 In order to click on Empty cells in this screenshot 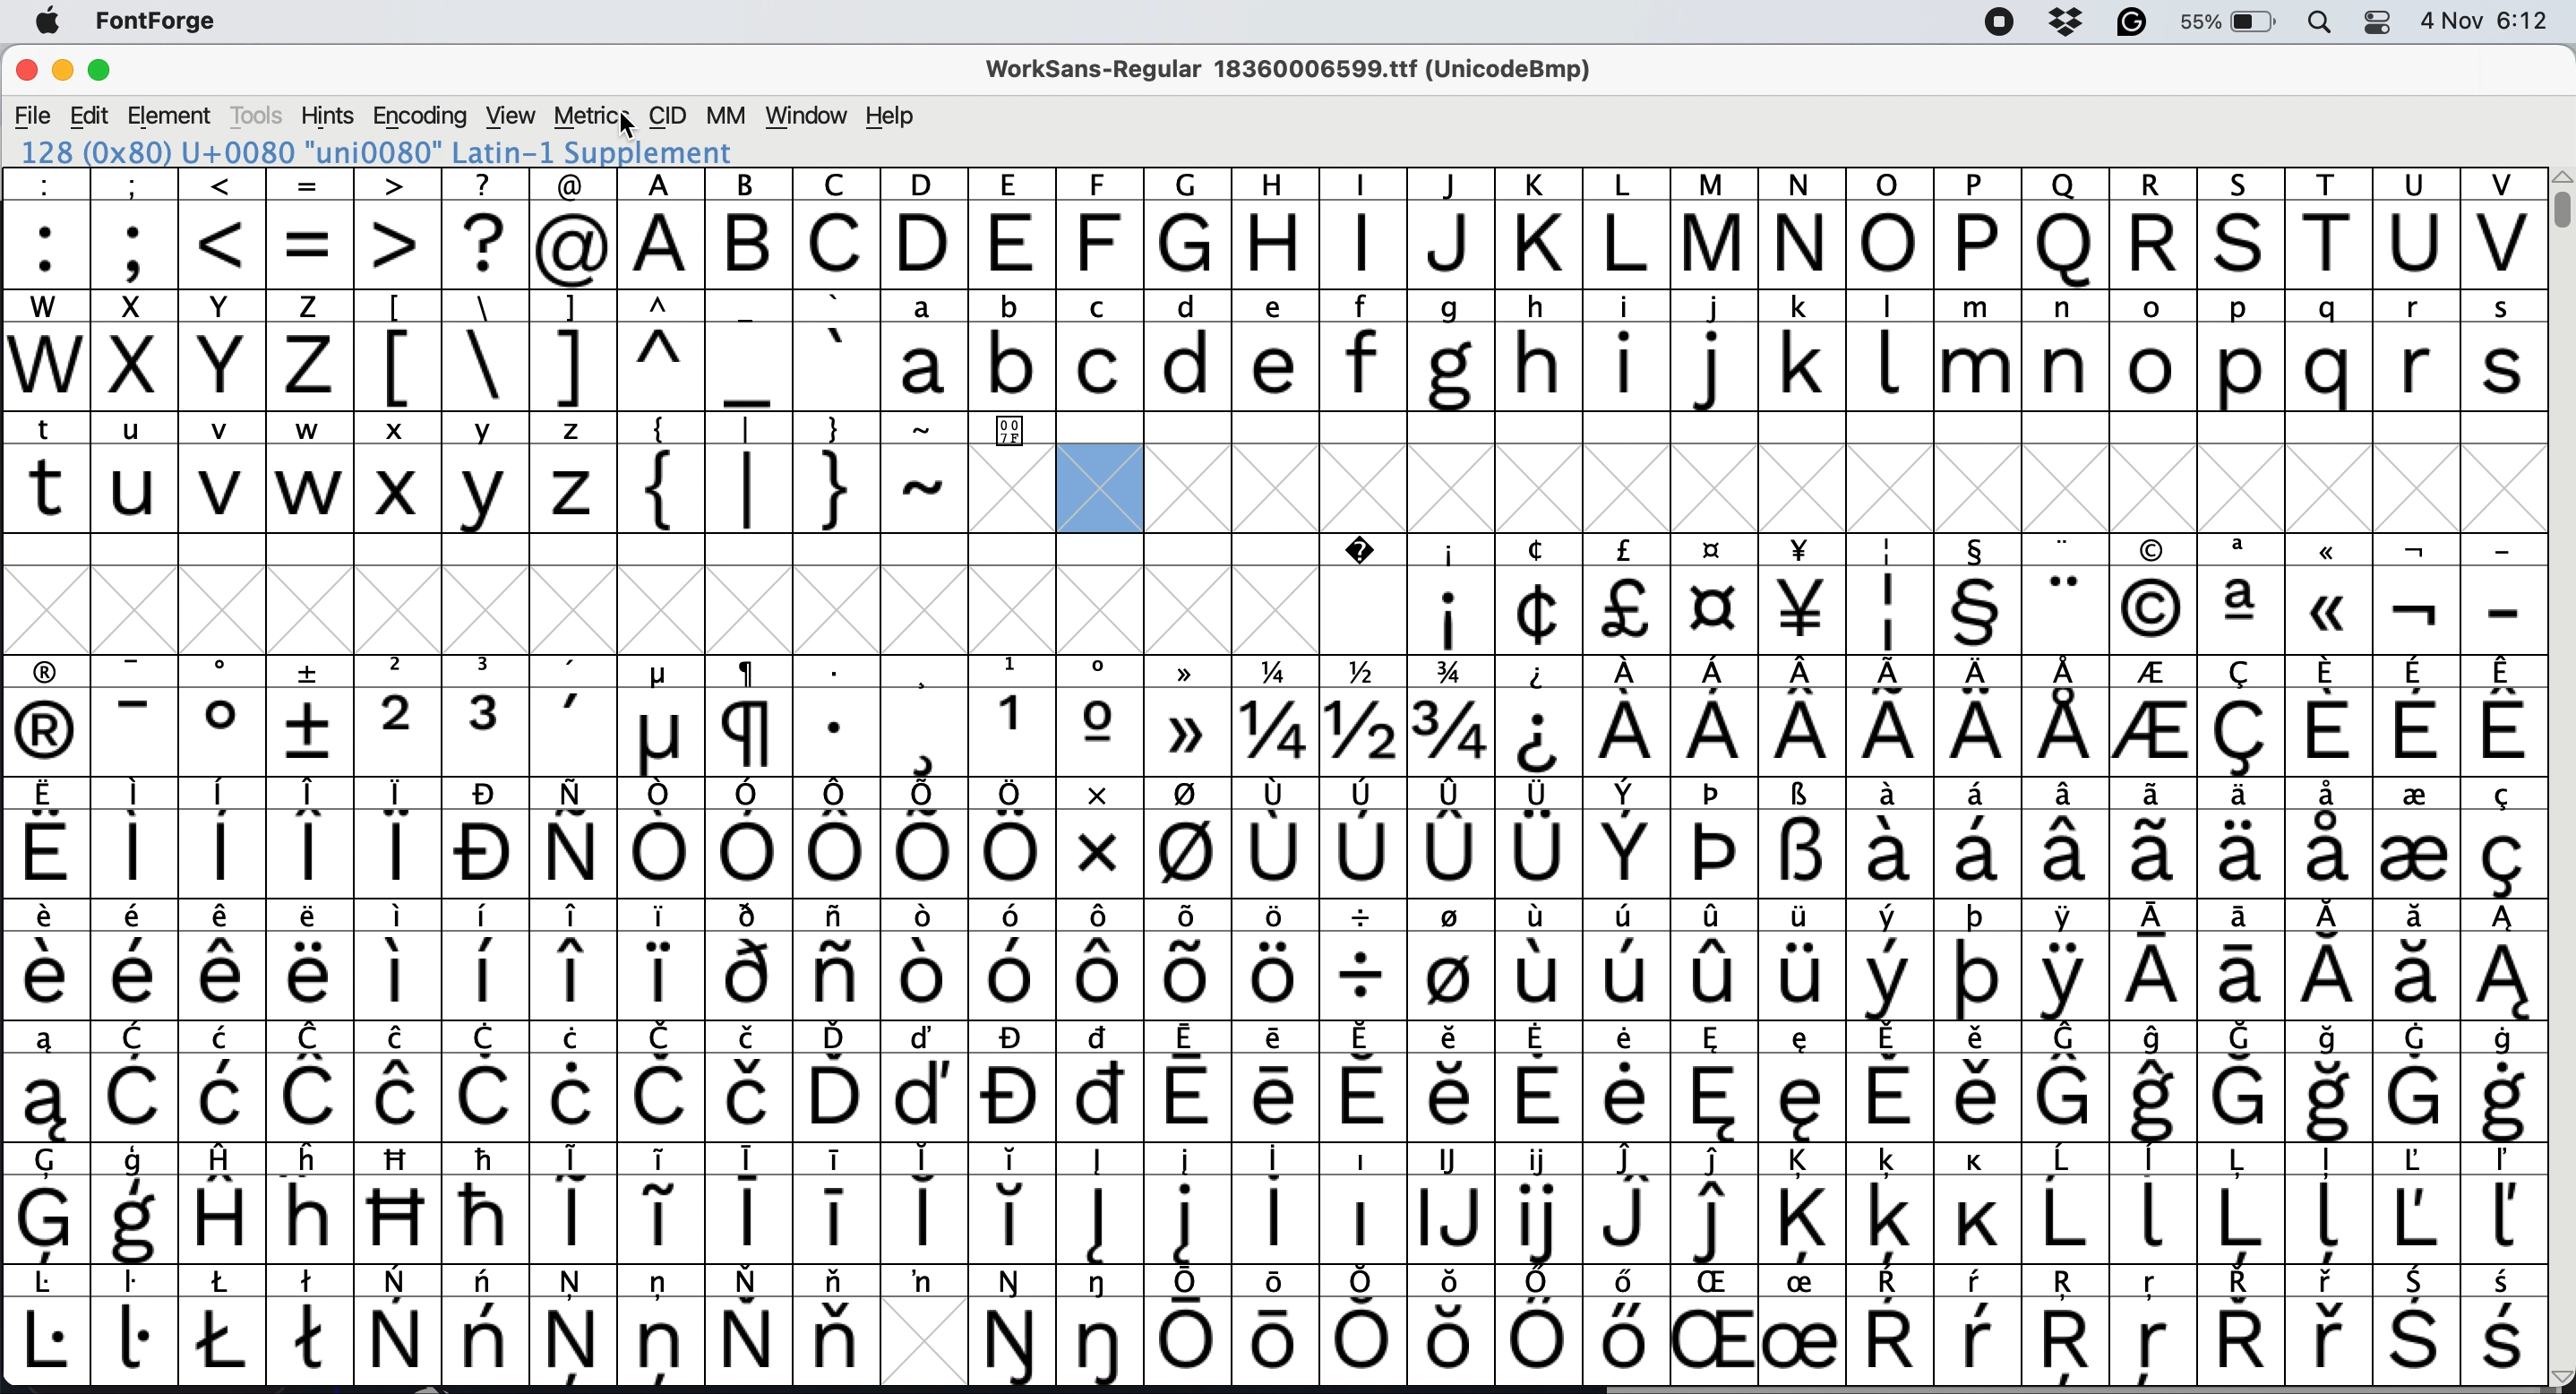, I will do `click(649, 592)`.